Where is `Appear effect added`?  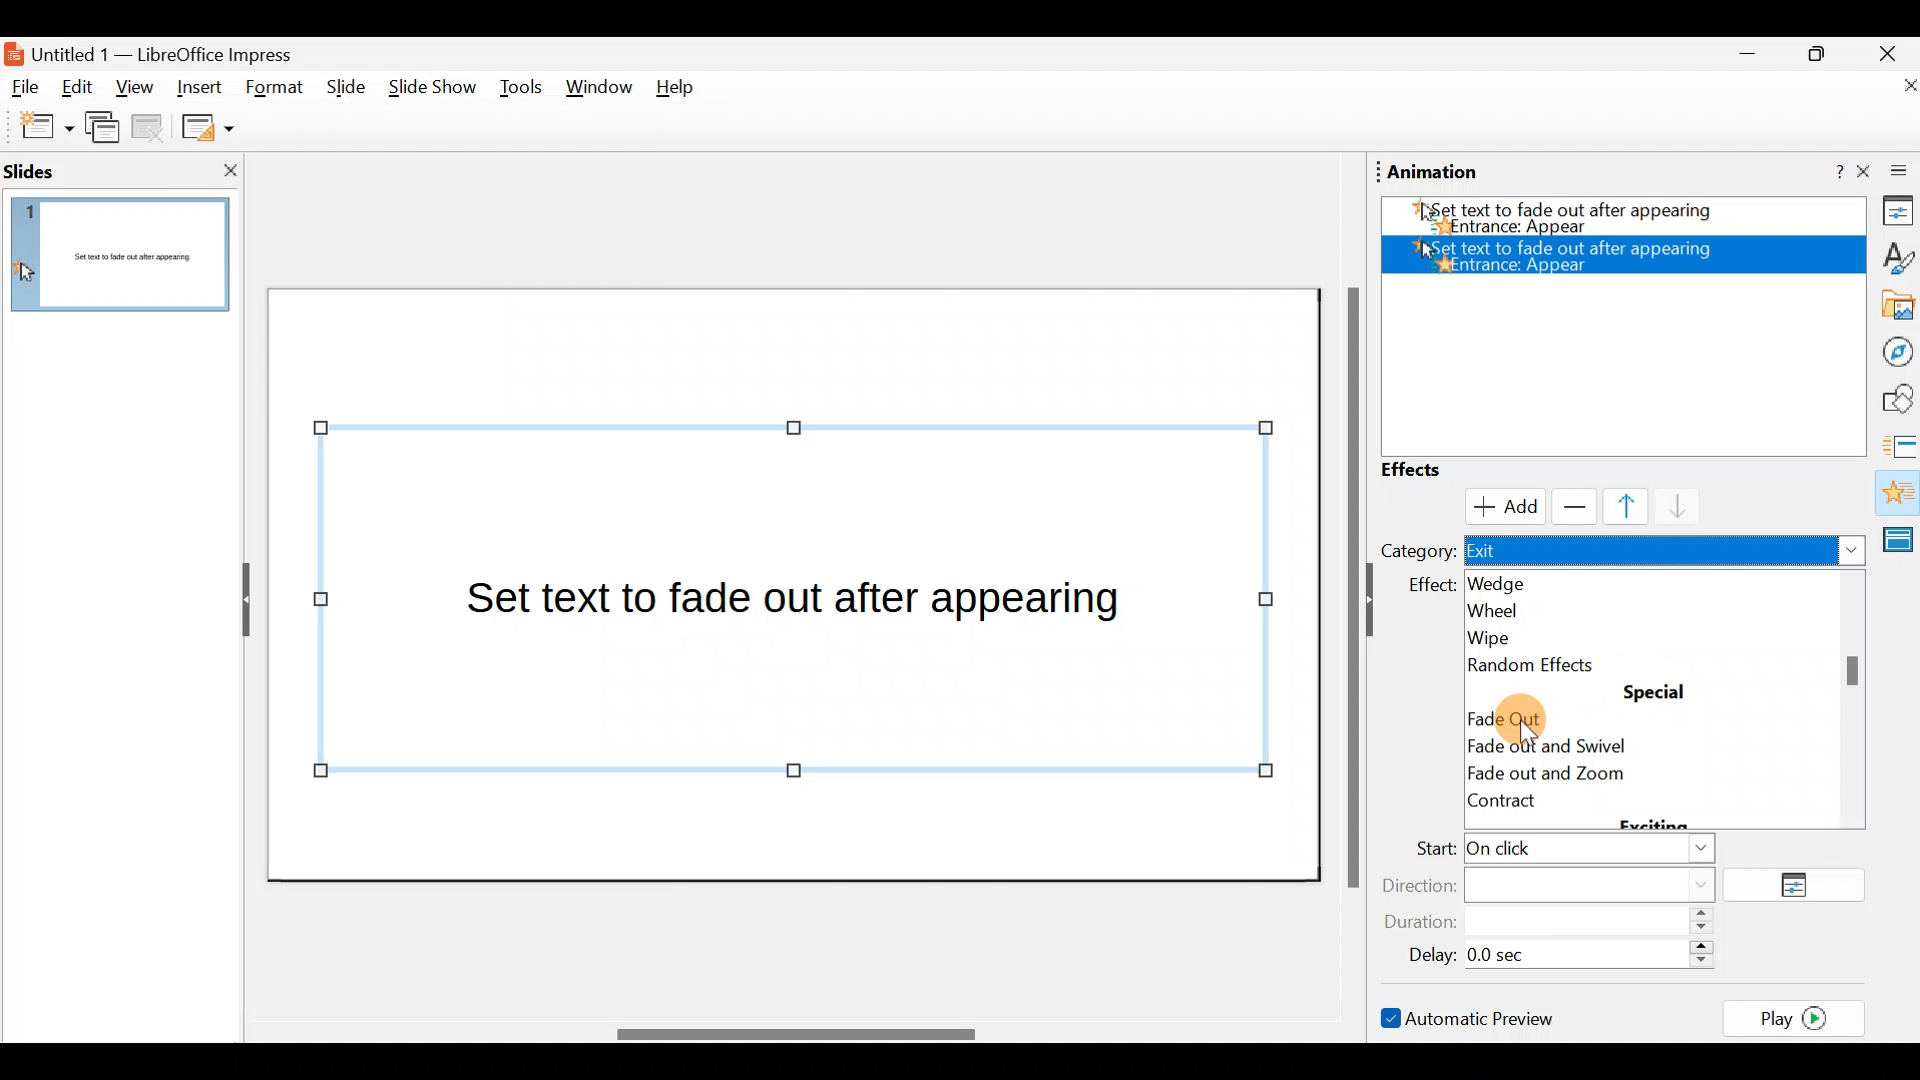 Appear effect added is located at coordinates (1615, 220).